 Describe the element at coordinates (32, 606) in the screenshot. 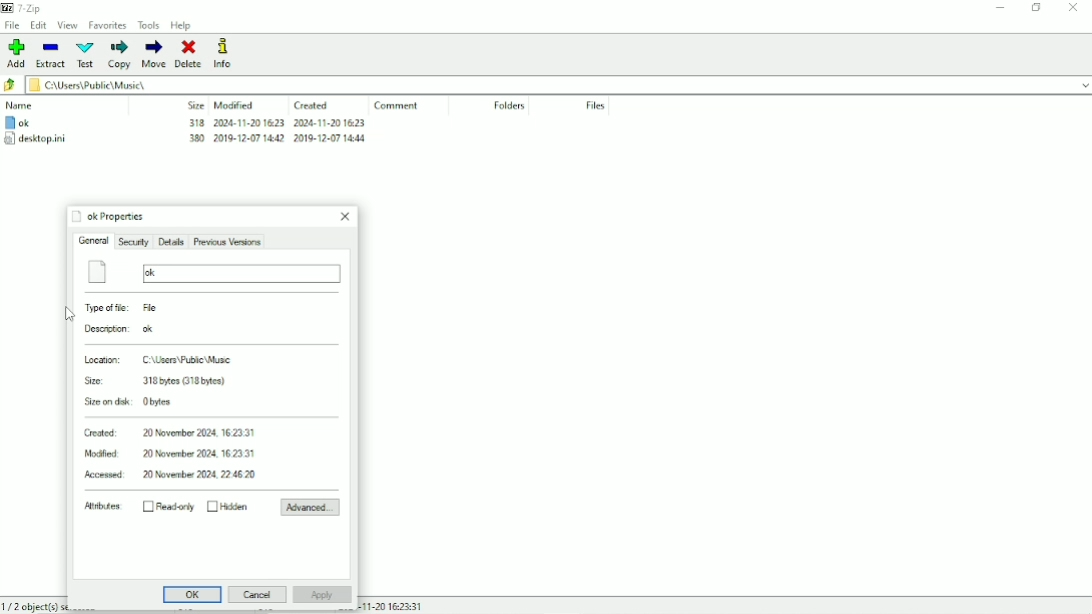

I see `1/2 object(s) selected` at that location.